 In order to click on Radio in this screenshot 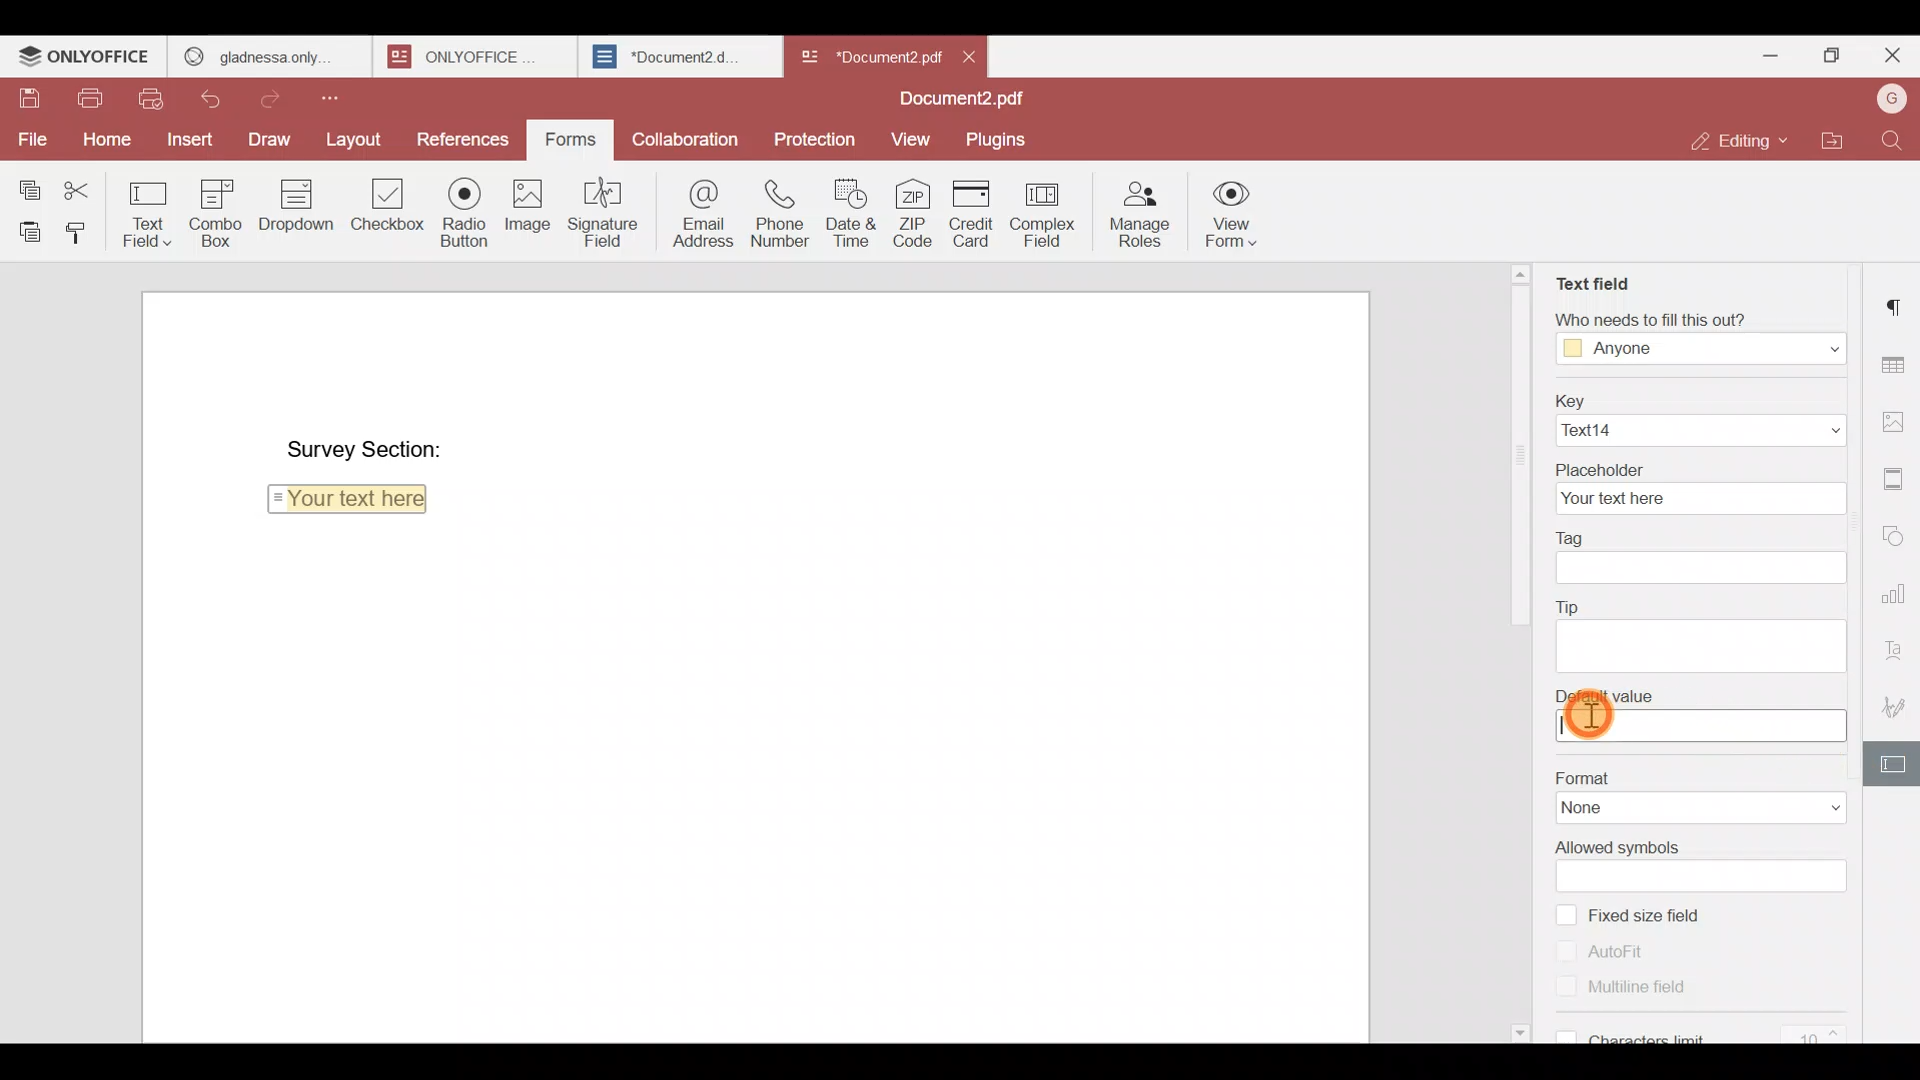, I will do `click(463, 209)`.